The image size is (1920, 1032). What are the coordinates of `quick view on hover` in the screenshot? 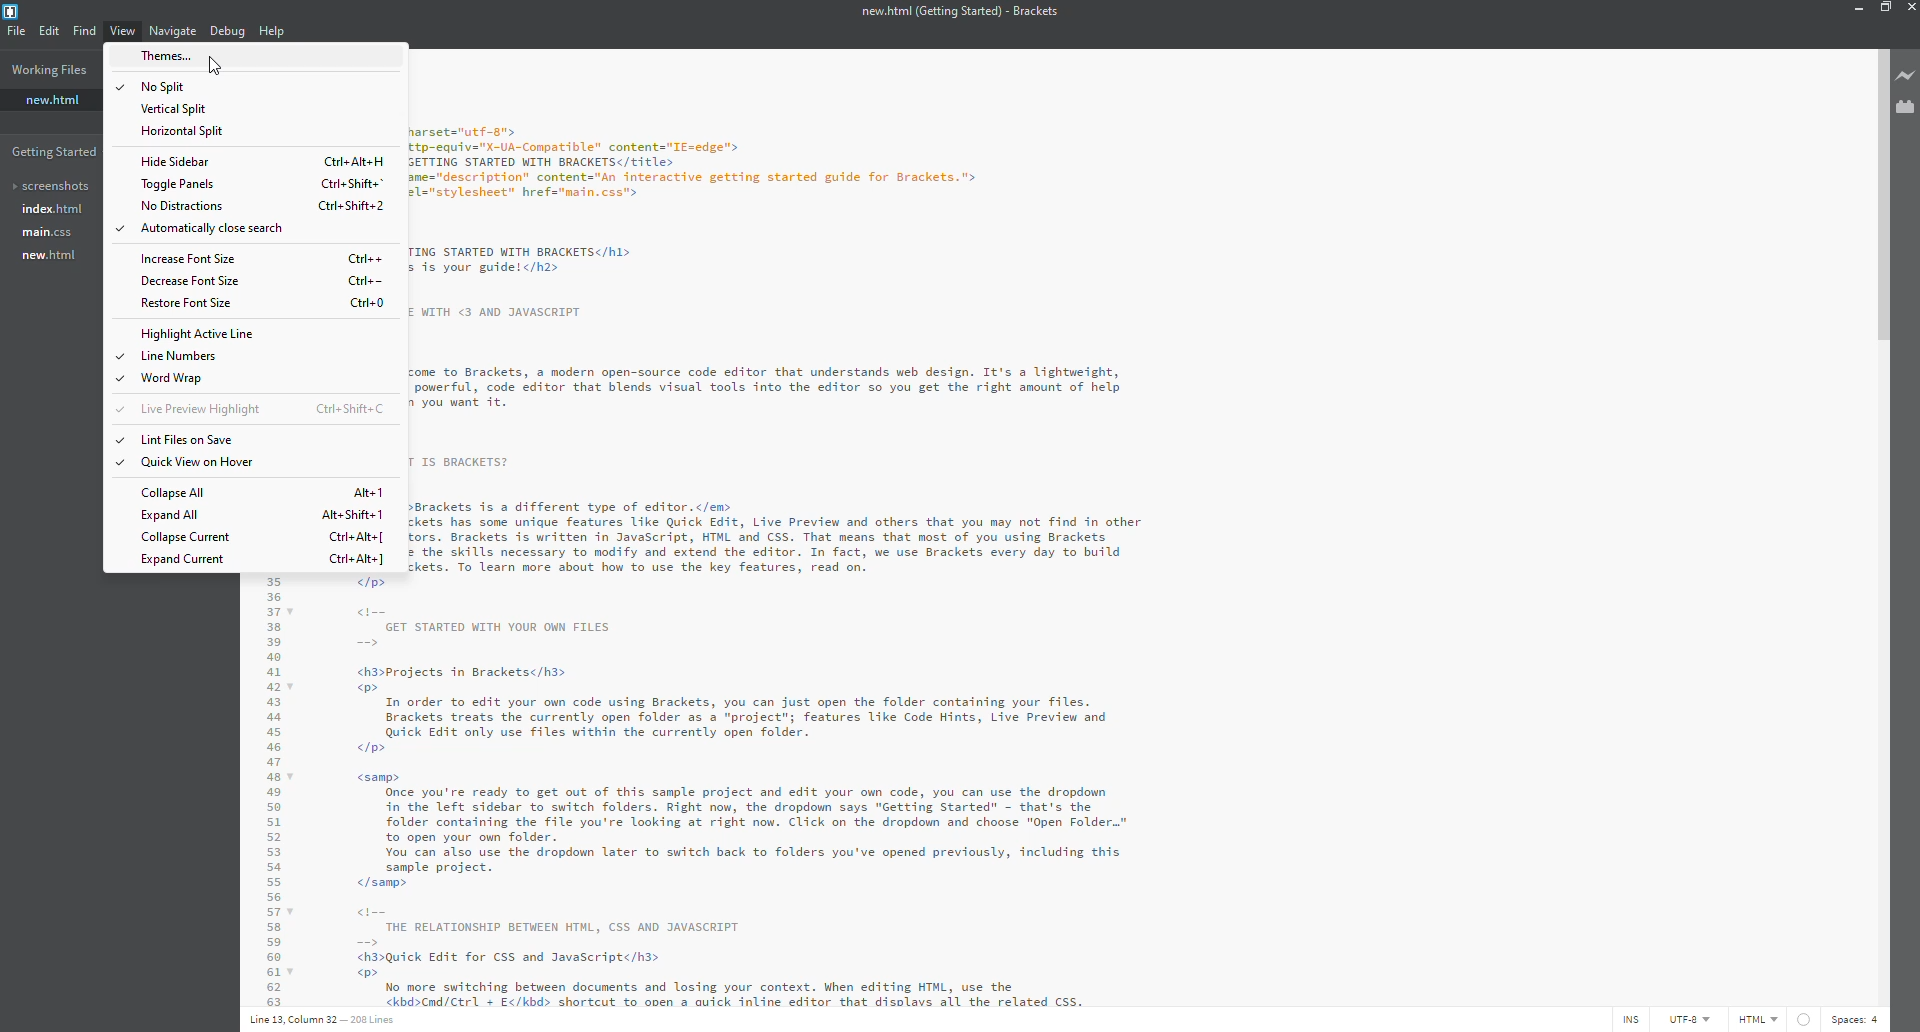 It's located at (201, 463).